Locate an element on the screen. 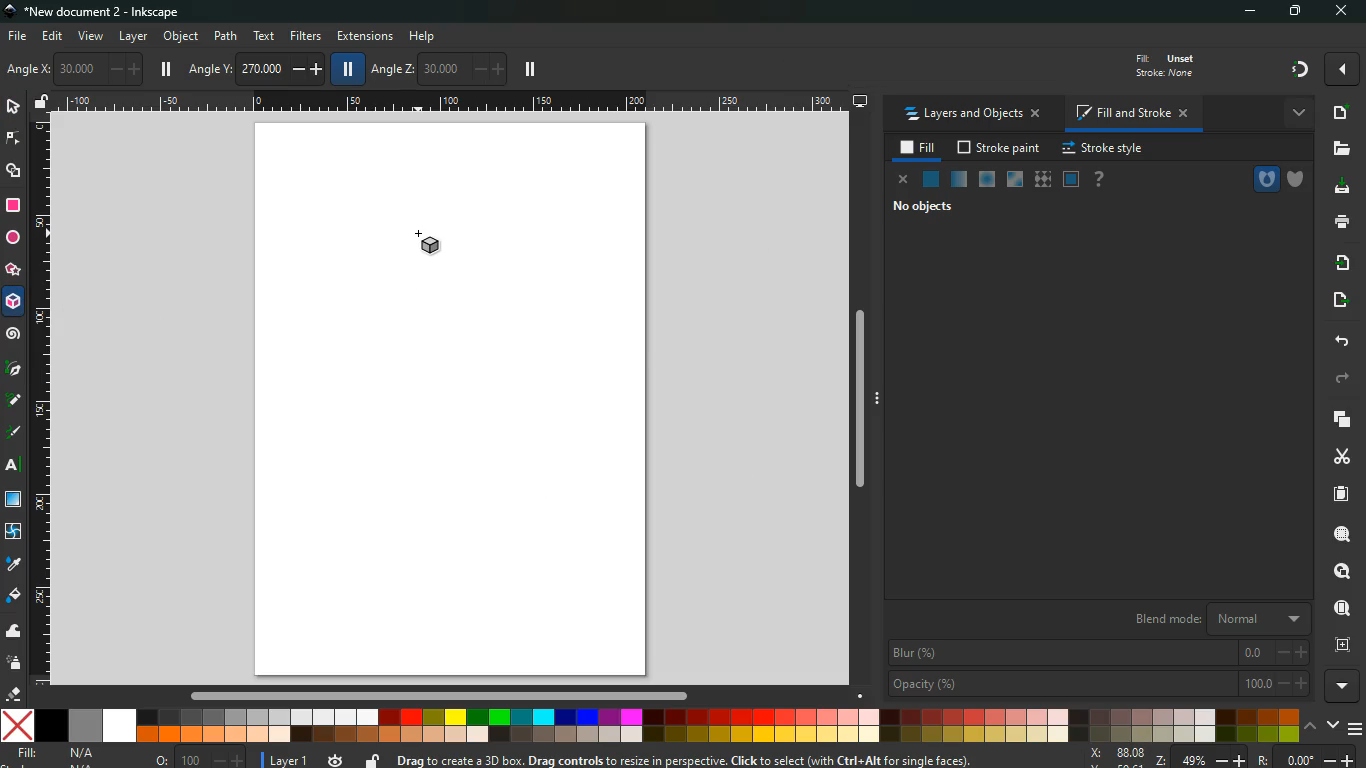 Image resolution: width=1366 pixels, height=768 pixels. highlight is located at coordinates (14, 434).